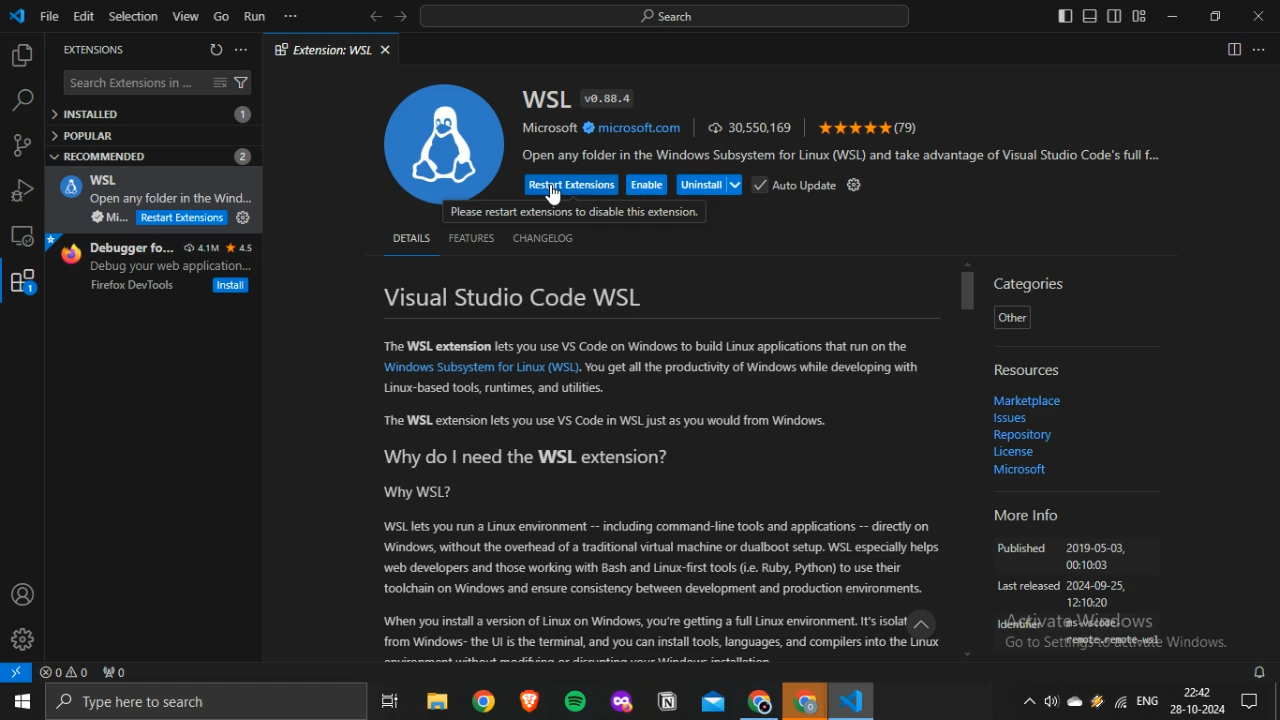 The height and width of the screenshot is (720, 1280). What do you see at coordinates (1013, 419) in the screenshot?
I see `Issues` at bounding box center [1013, 419].